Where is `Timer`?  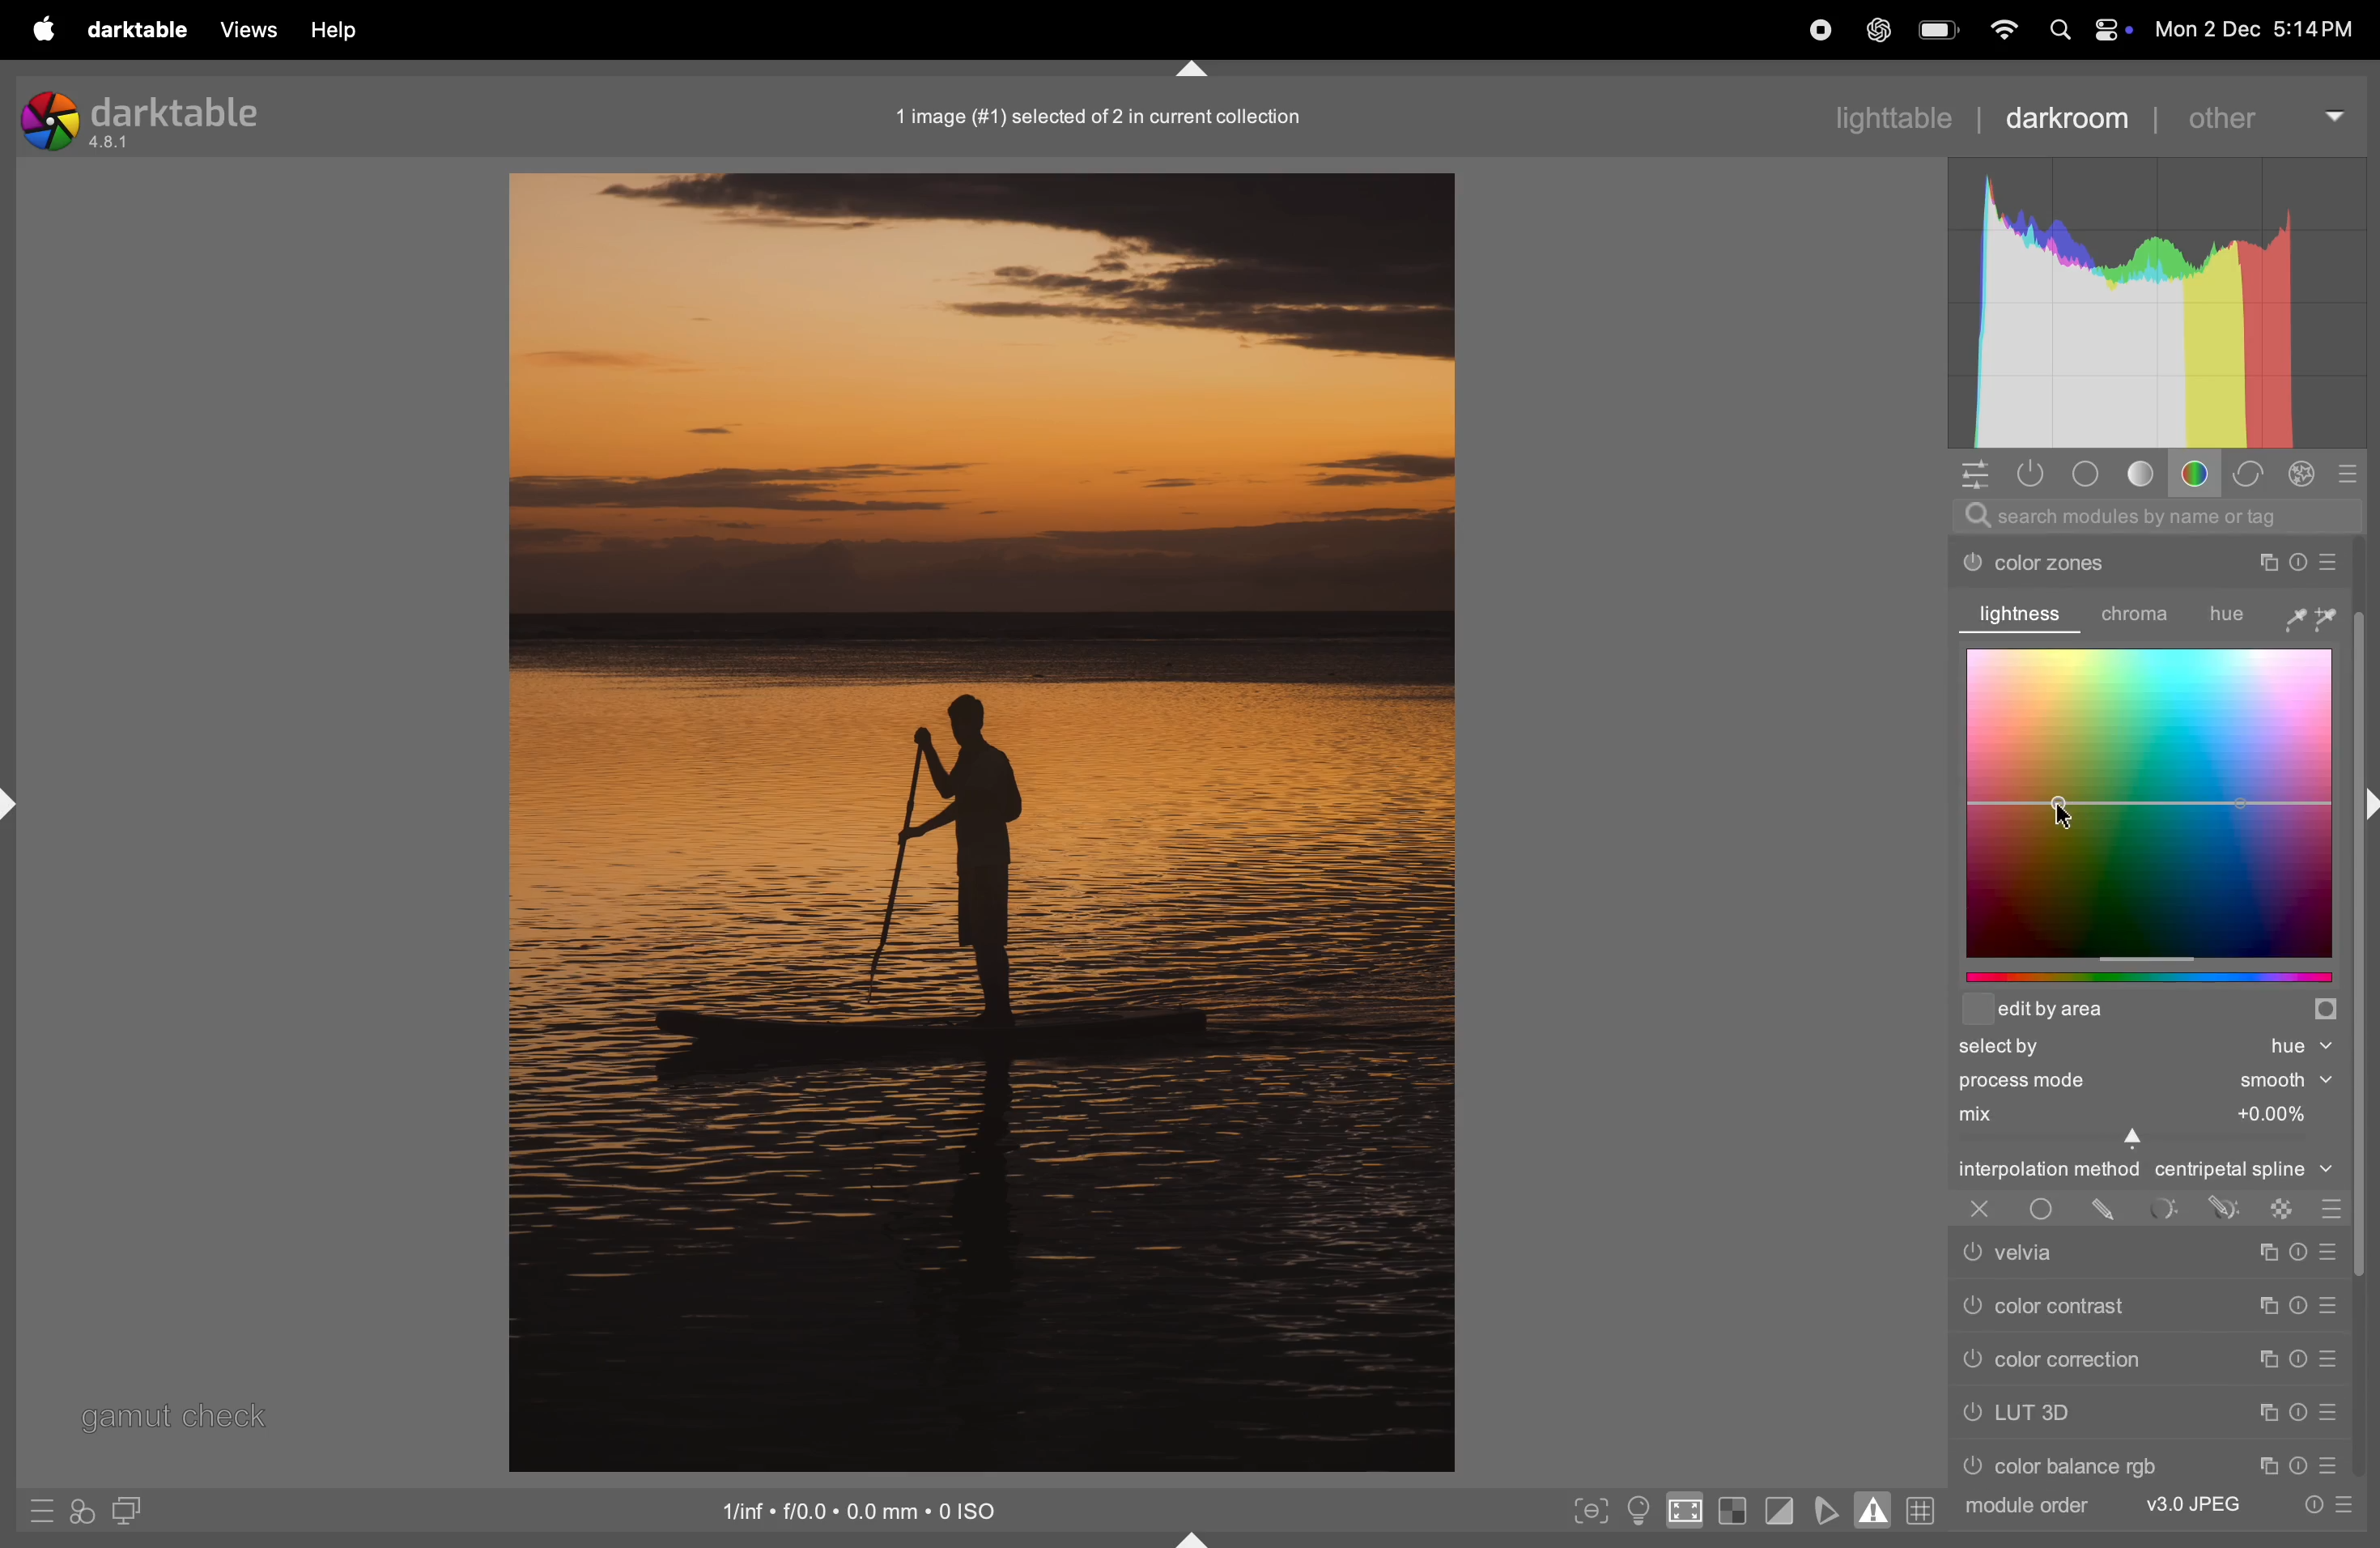 Timer is located at coordinates (2293, 562).